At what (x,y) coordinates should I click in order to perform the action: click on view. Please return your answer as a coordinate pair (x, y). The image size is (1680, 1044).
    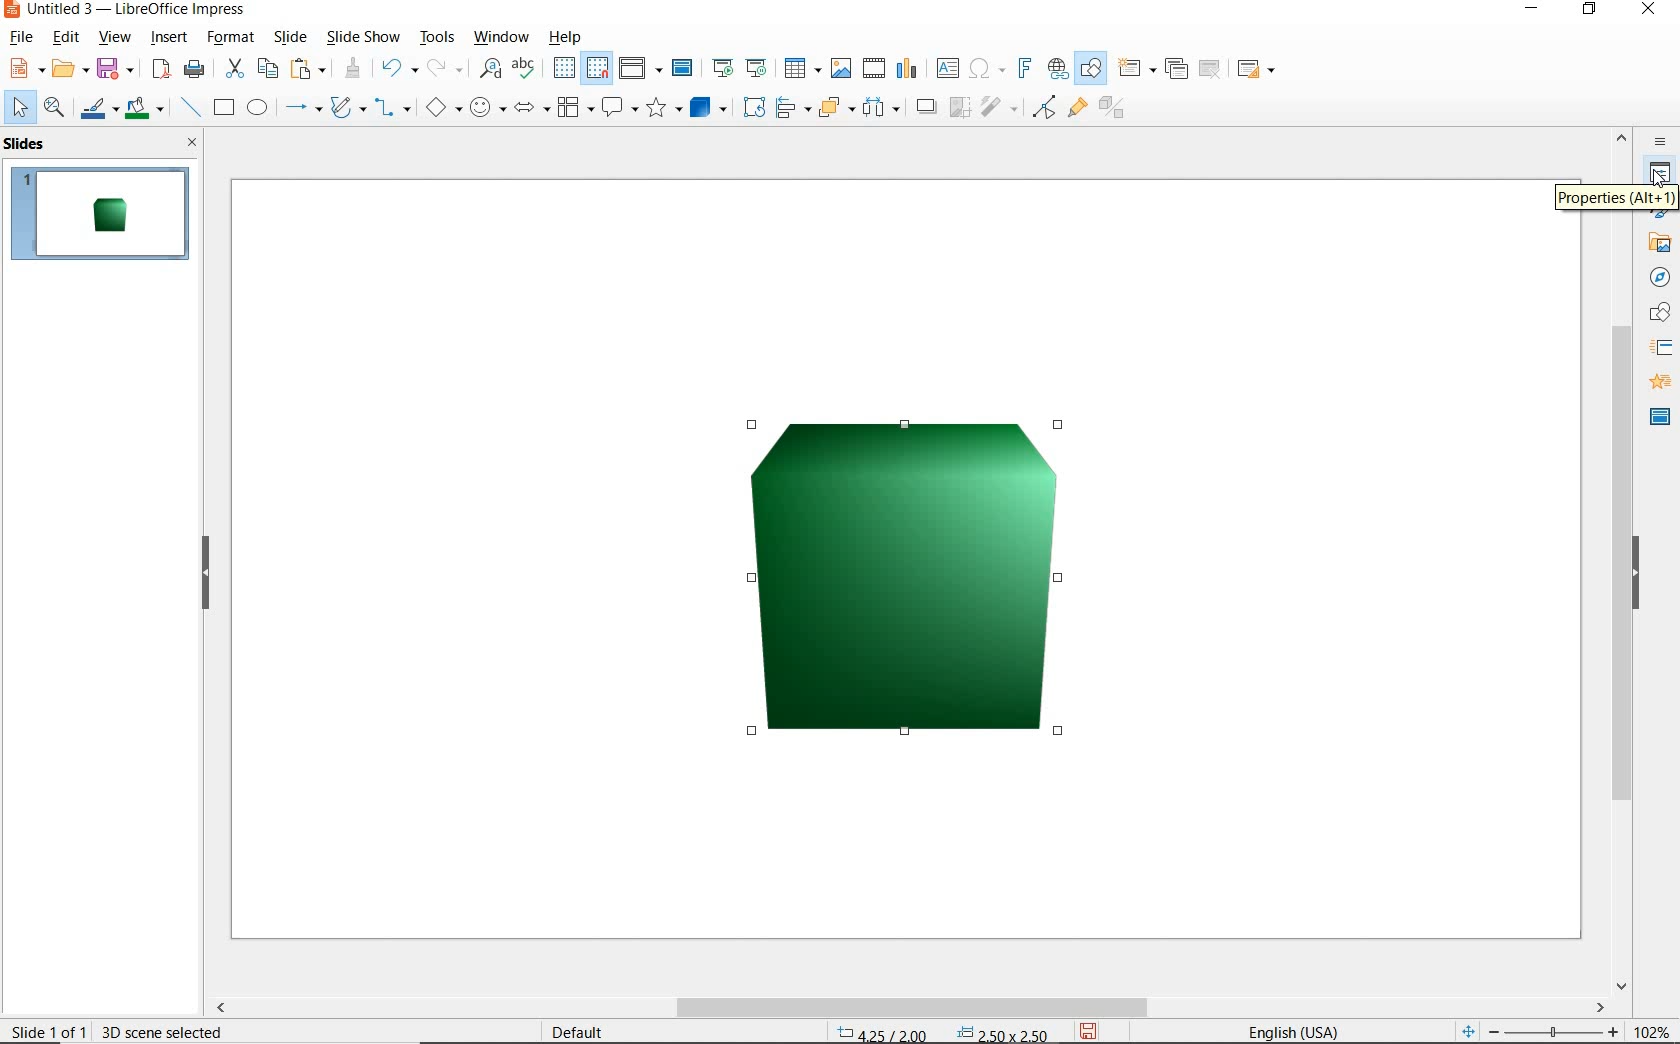
    Looking at the image, I should click on (115, 37).